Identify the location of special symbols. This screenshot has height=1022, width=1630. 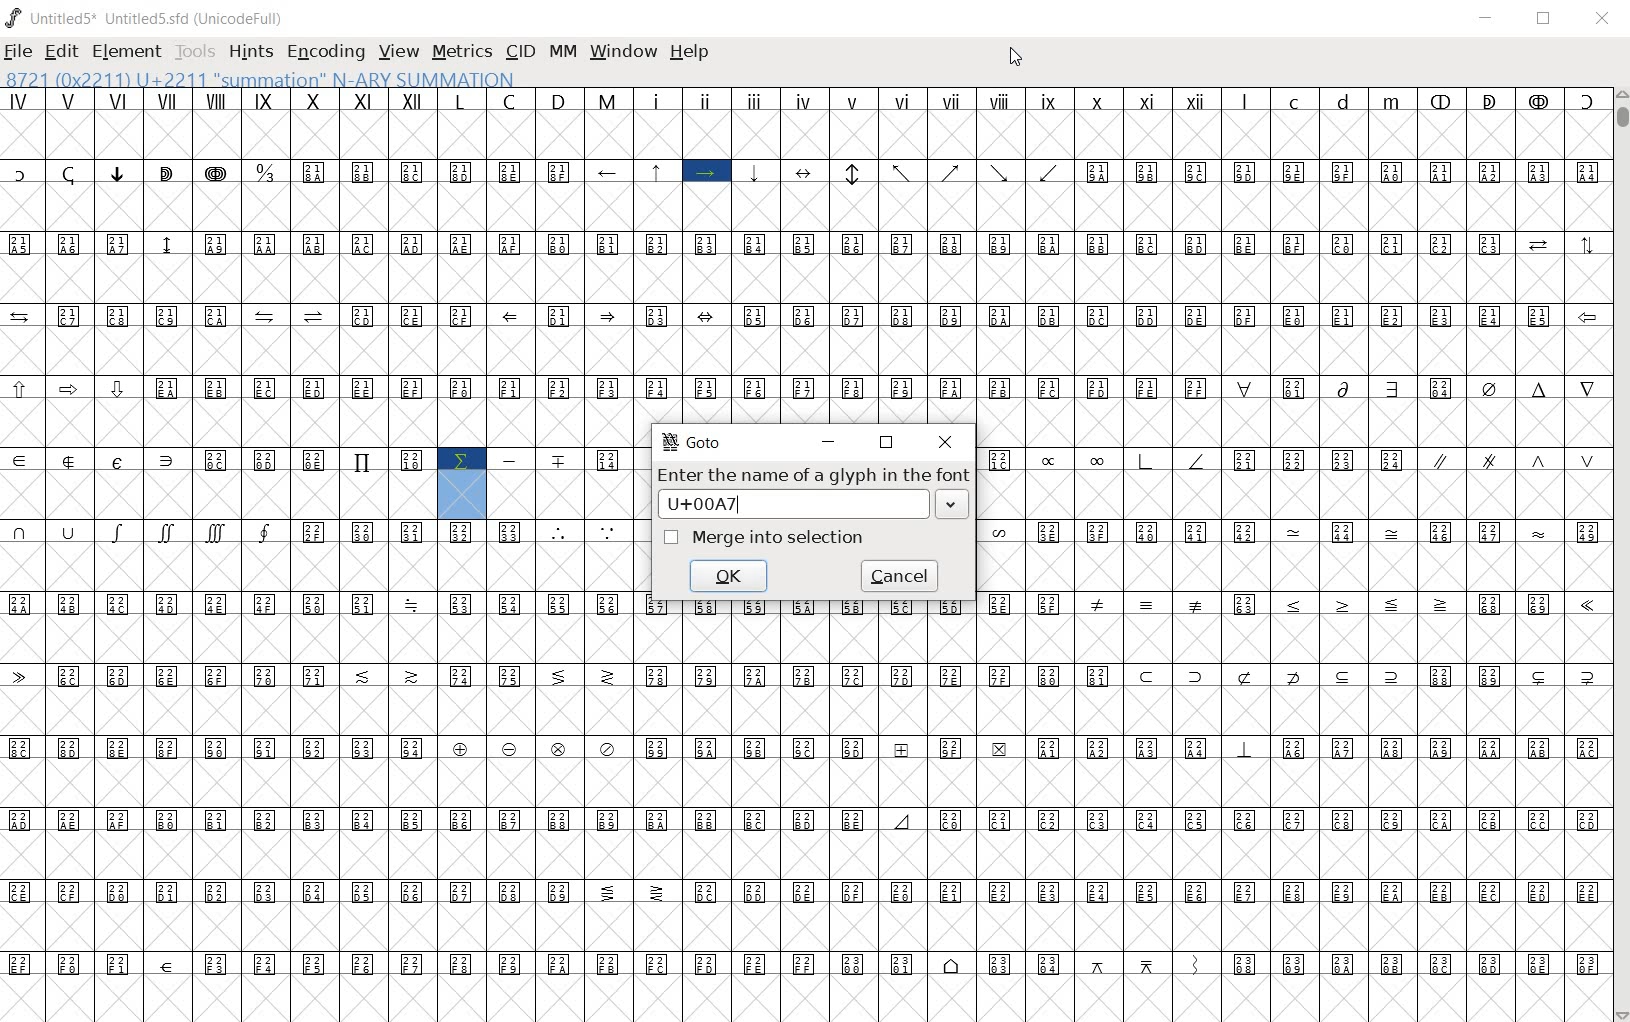
(802, 316).